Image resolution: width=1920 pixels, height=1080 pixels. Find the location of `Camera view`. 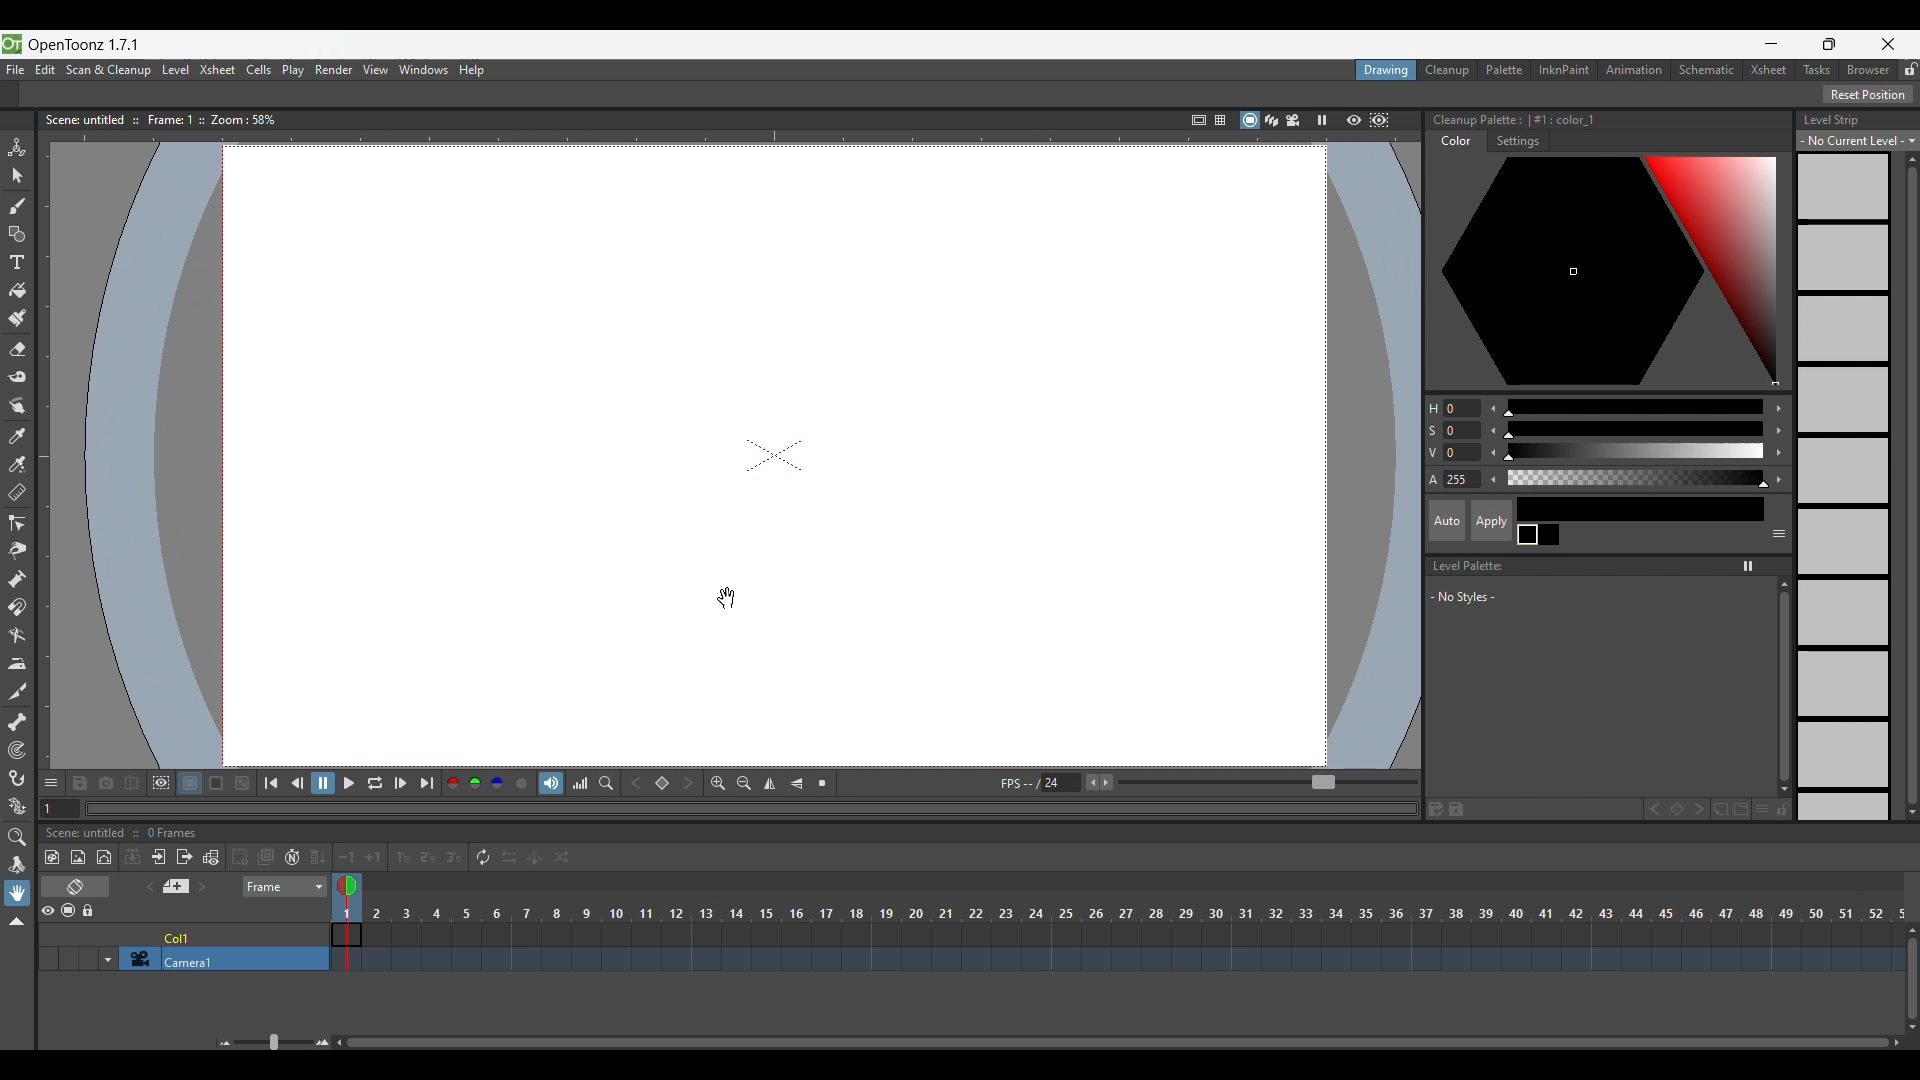

Camera view is located at coordinates (1299, 119).